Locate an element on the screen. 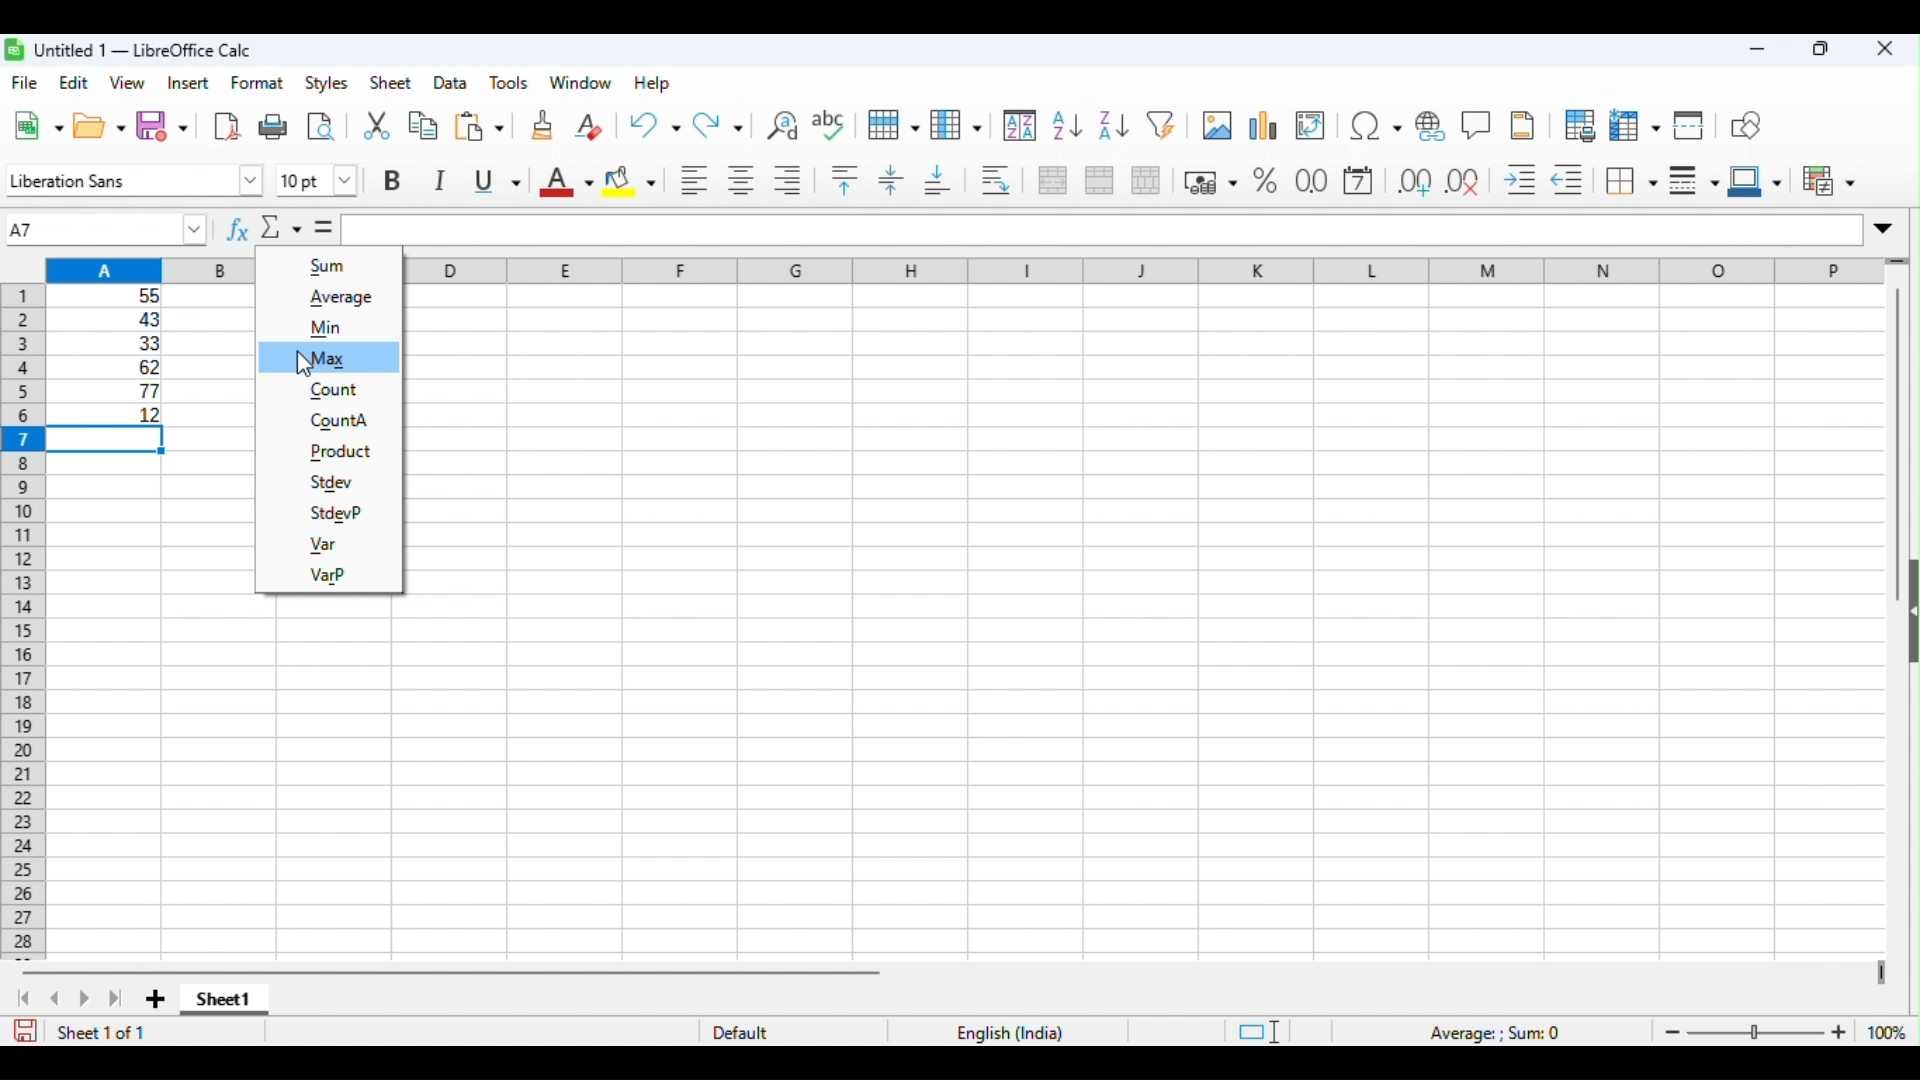 The width and height of the screenshot is (1920, 1080). sheet 1 of 1 is located at coordinates (103, 1032).